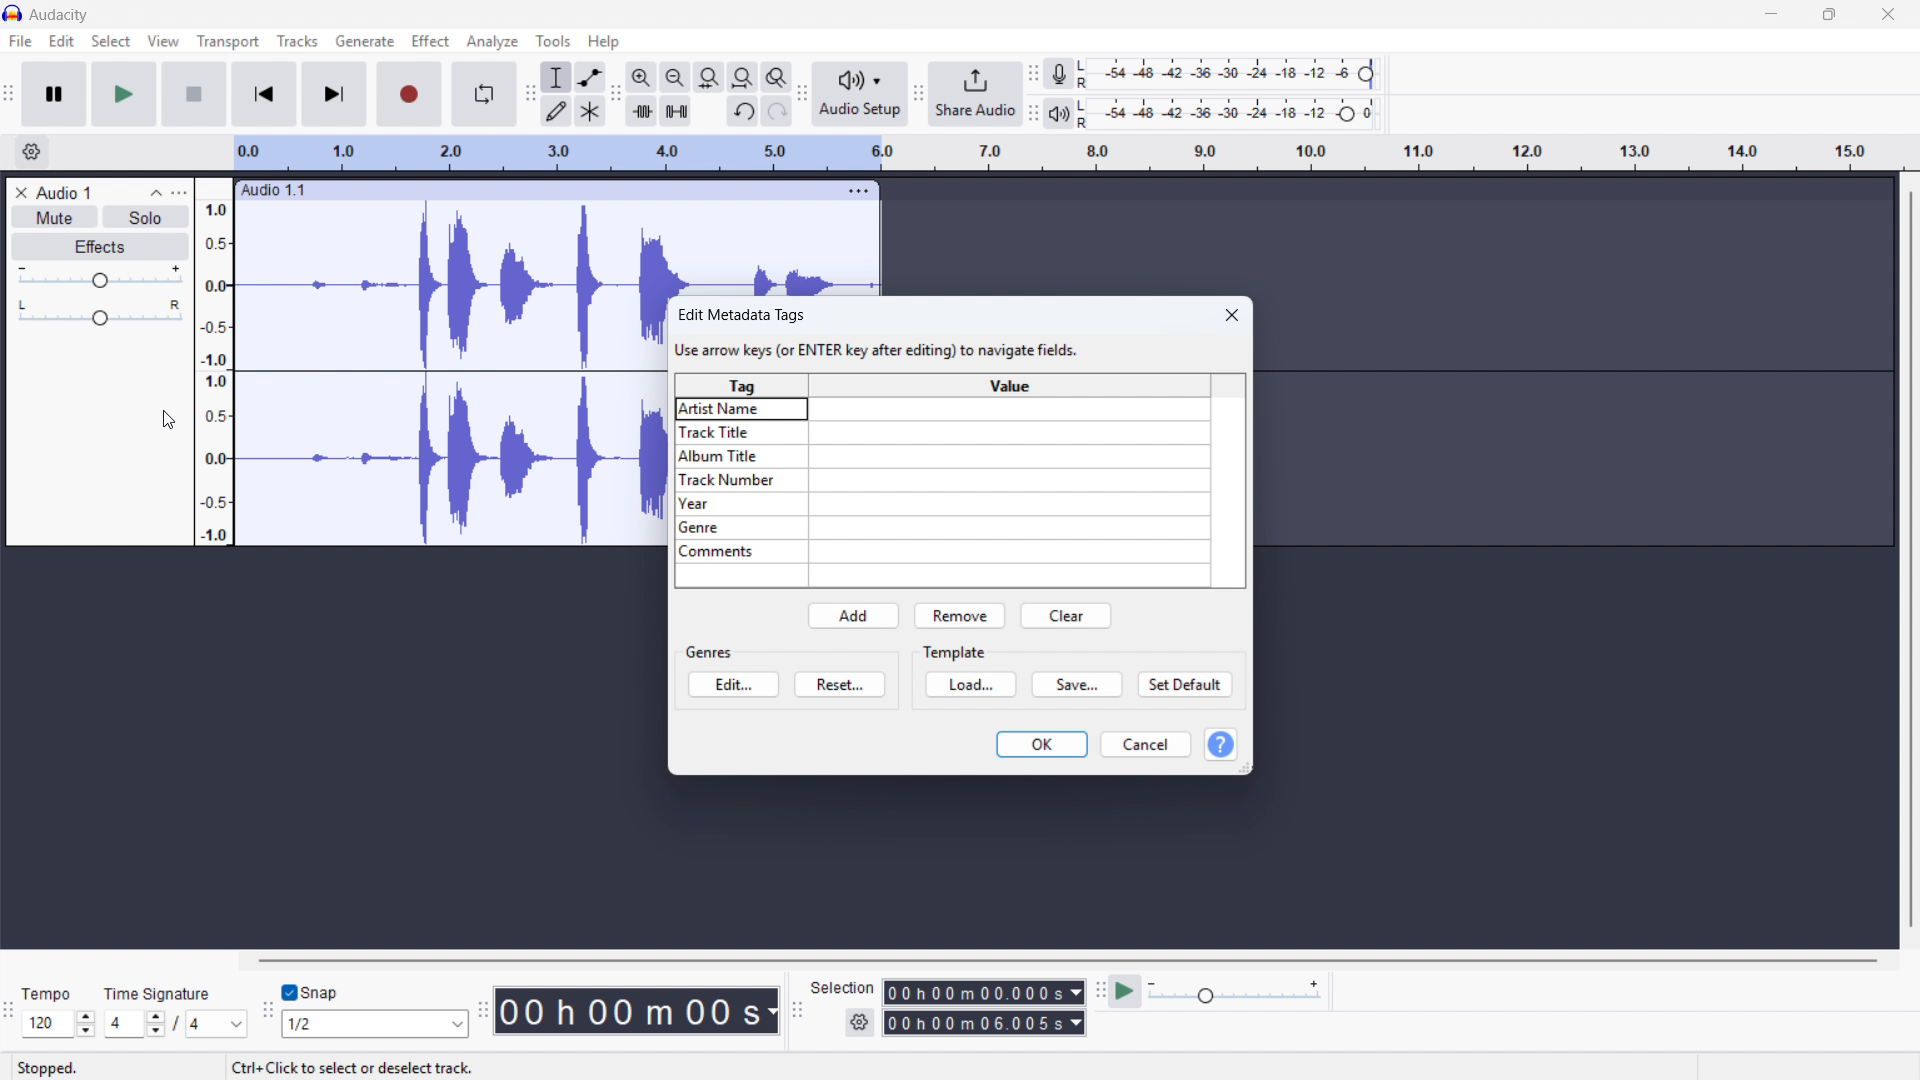 The image size is (1920, 1080). What do you see at coordinates (675, 112) in the screenshot?
I see `silence audio selection` at bounding box center [675, 112].